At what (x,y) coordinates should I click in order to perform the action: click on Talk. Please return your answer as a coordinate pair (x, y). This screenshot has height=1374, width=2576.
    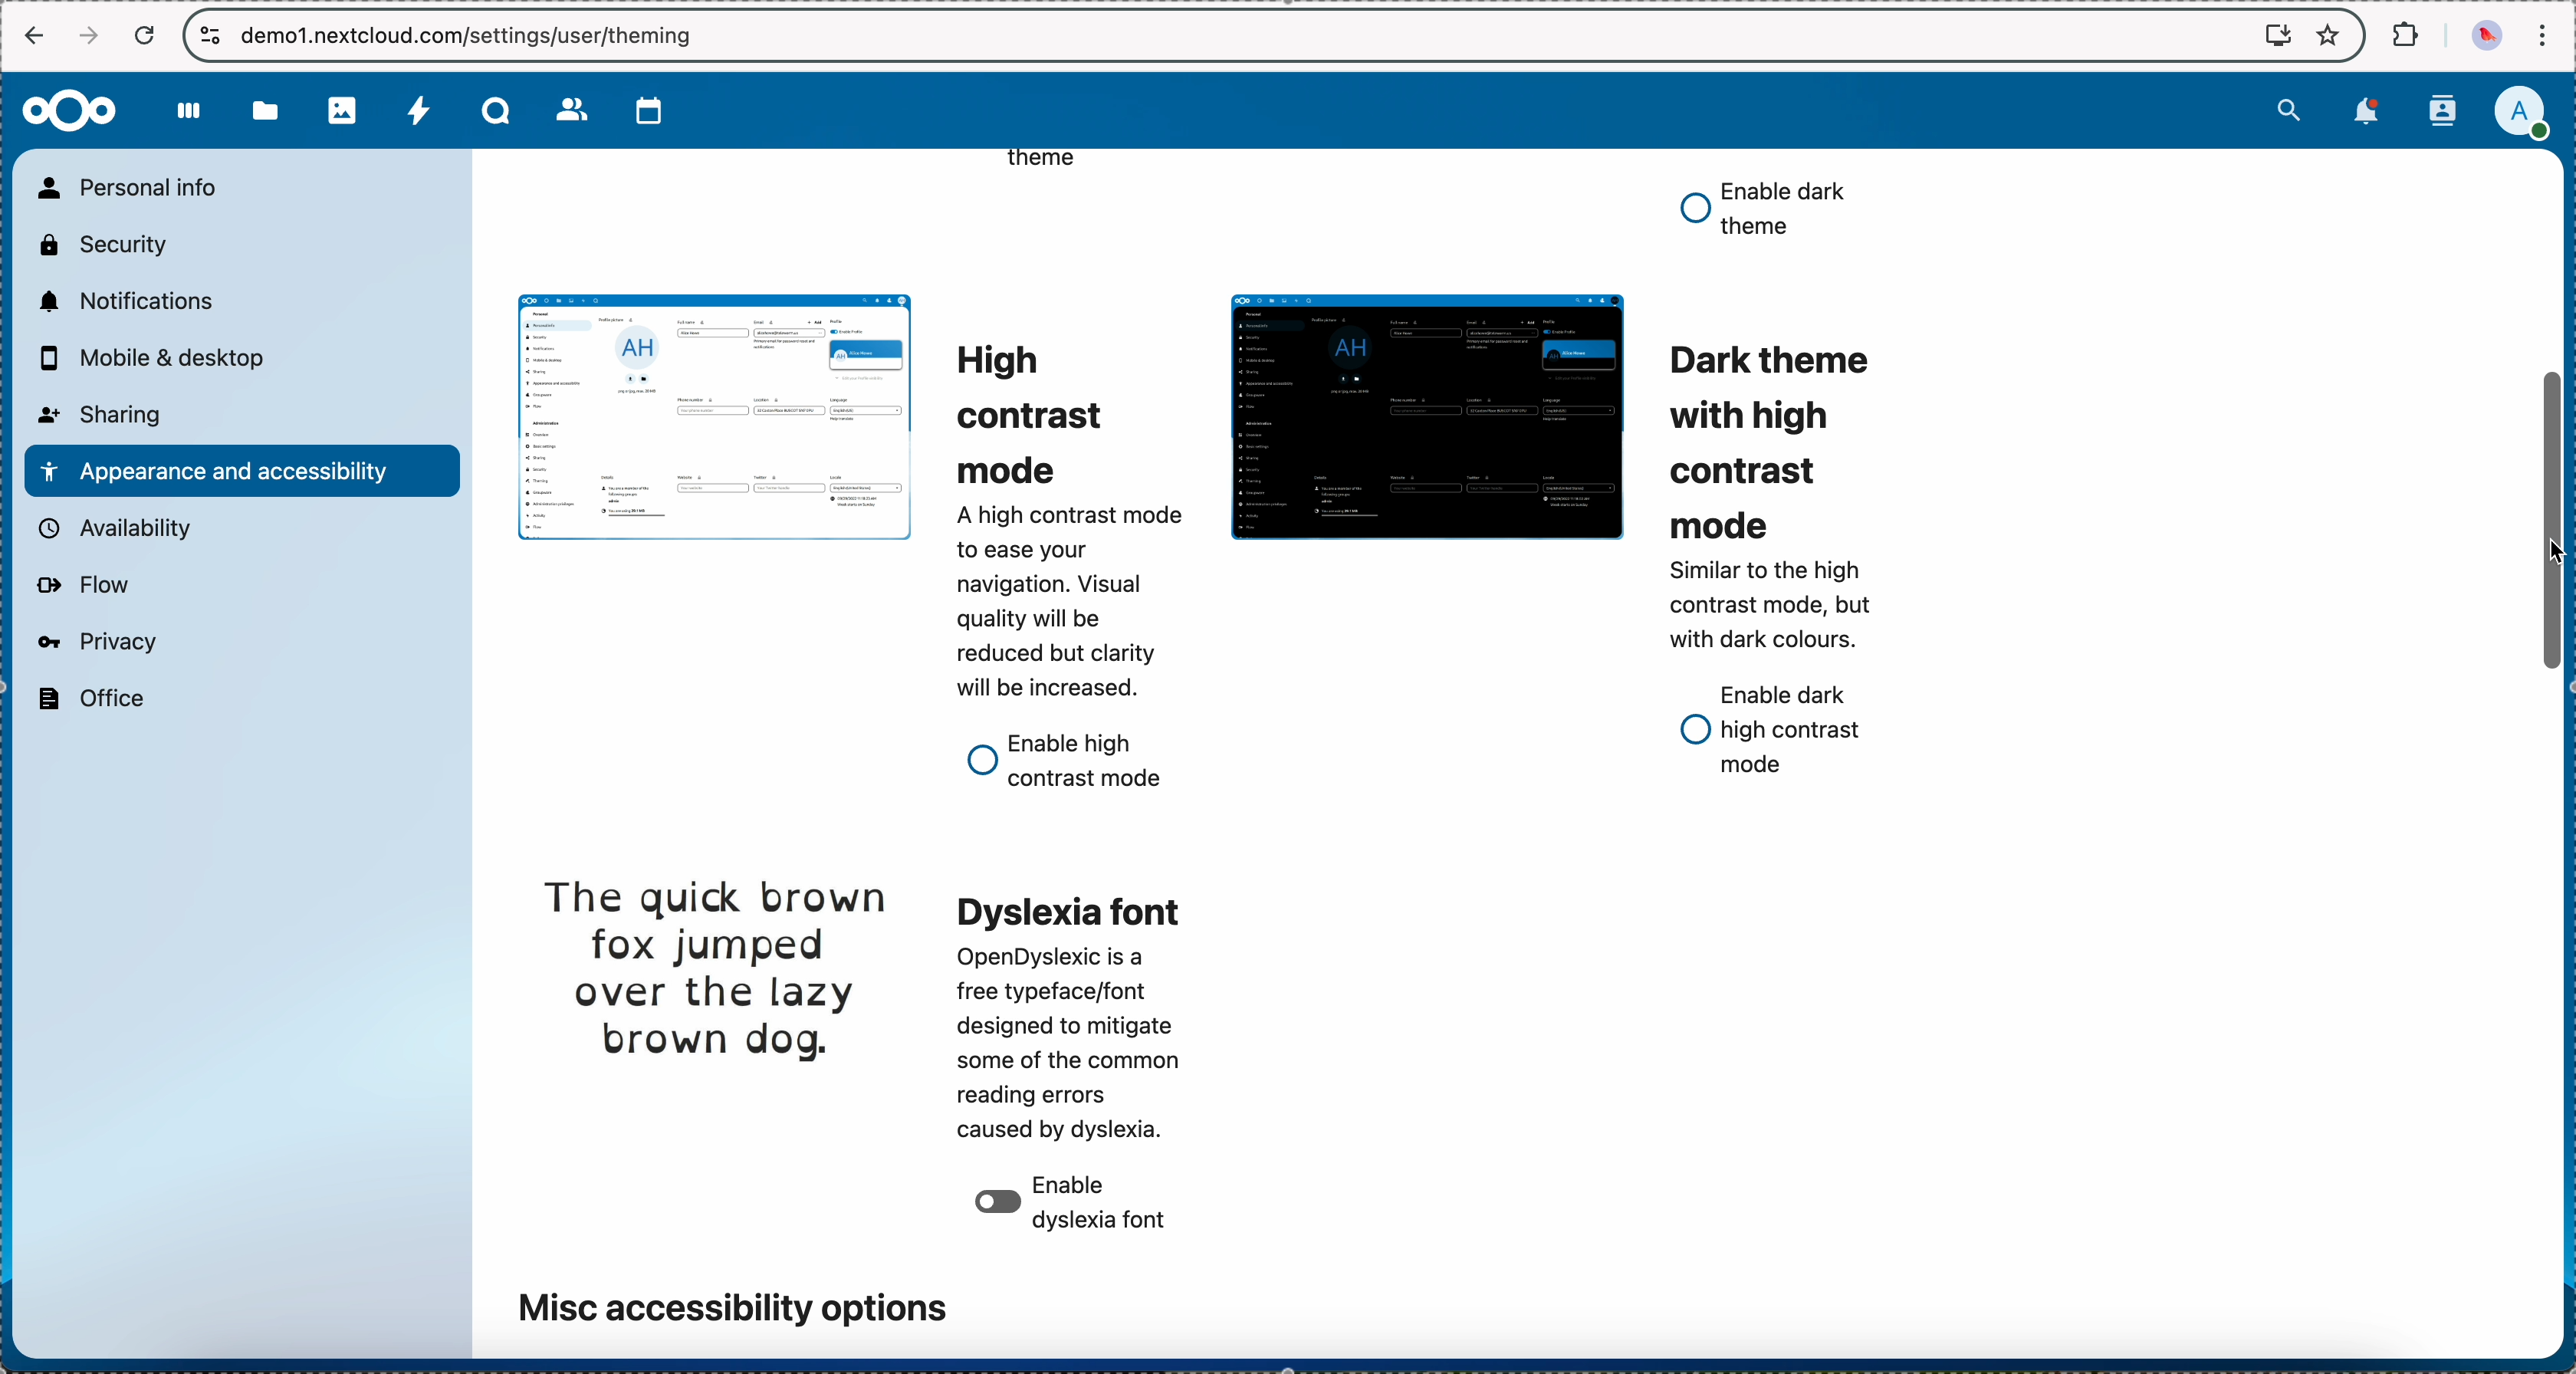
    Looking at the image, I should click on (492, 112).